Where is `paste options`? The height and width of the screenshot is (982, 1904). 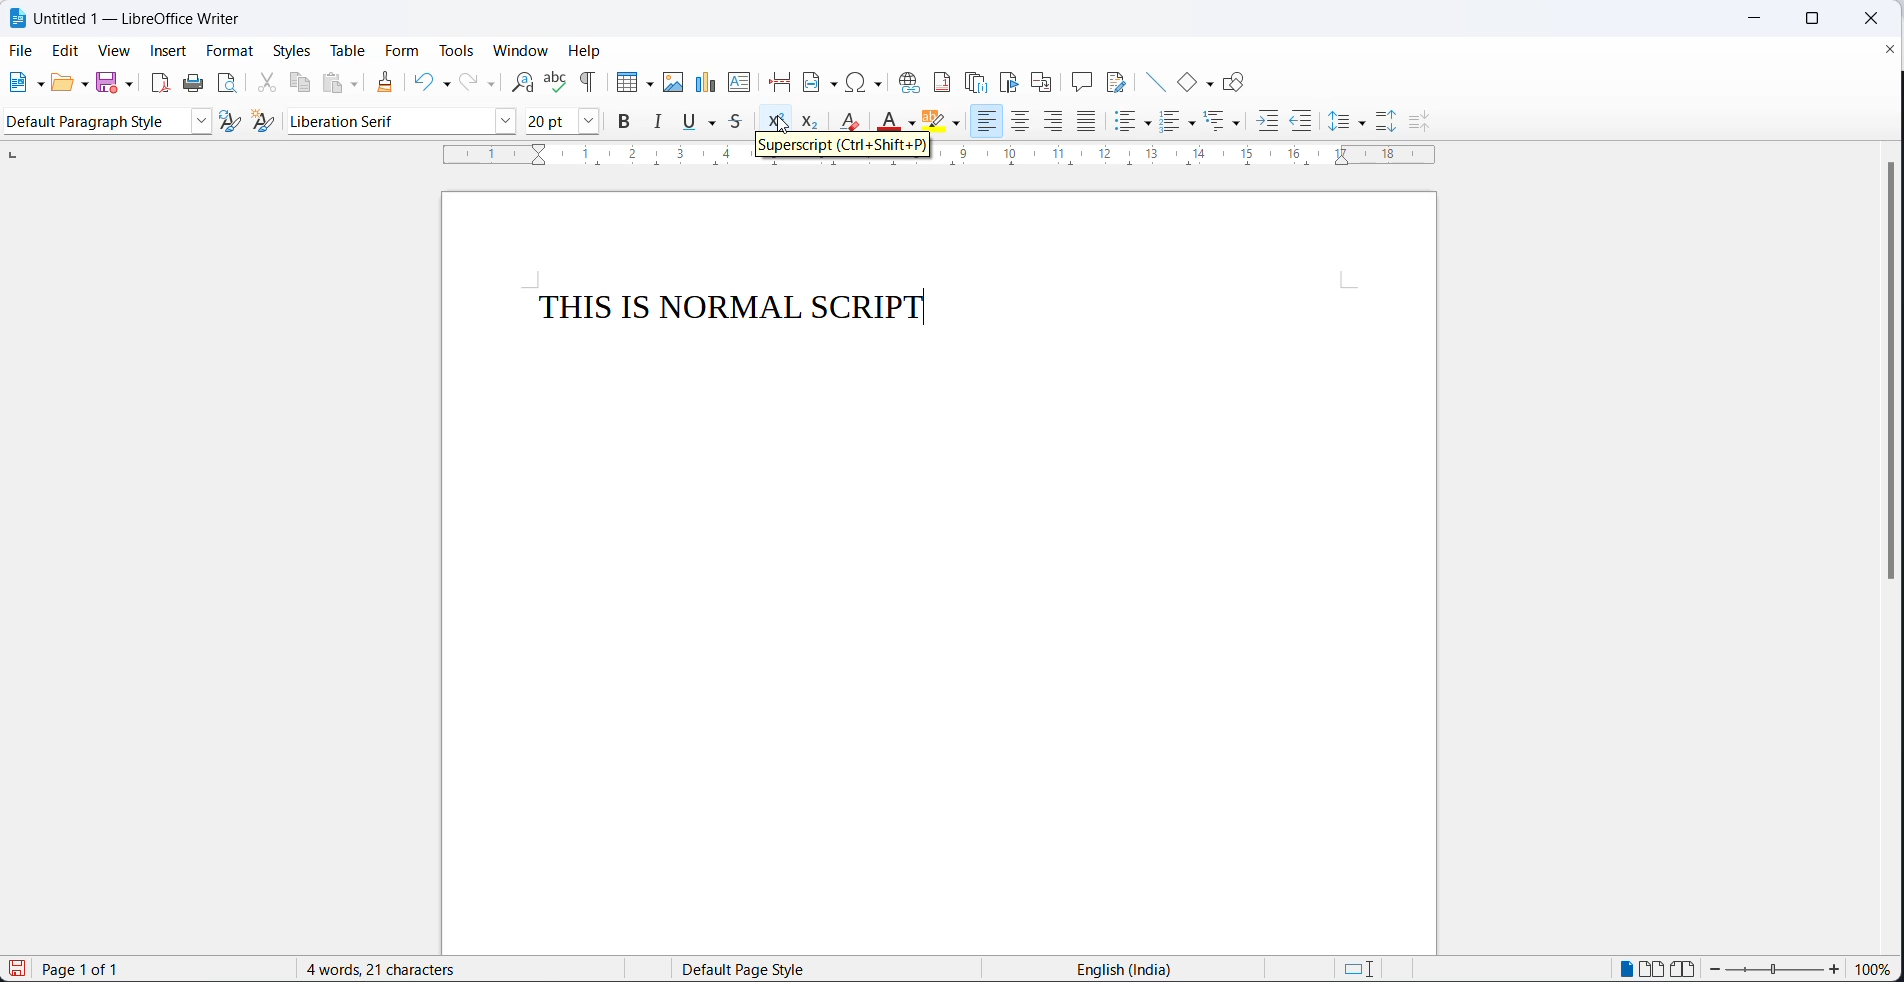
paste options is located at coordinates (360, 82).